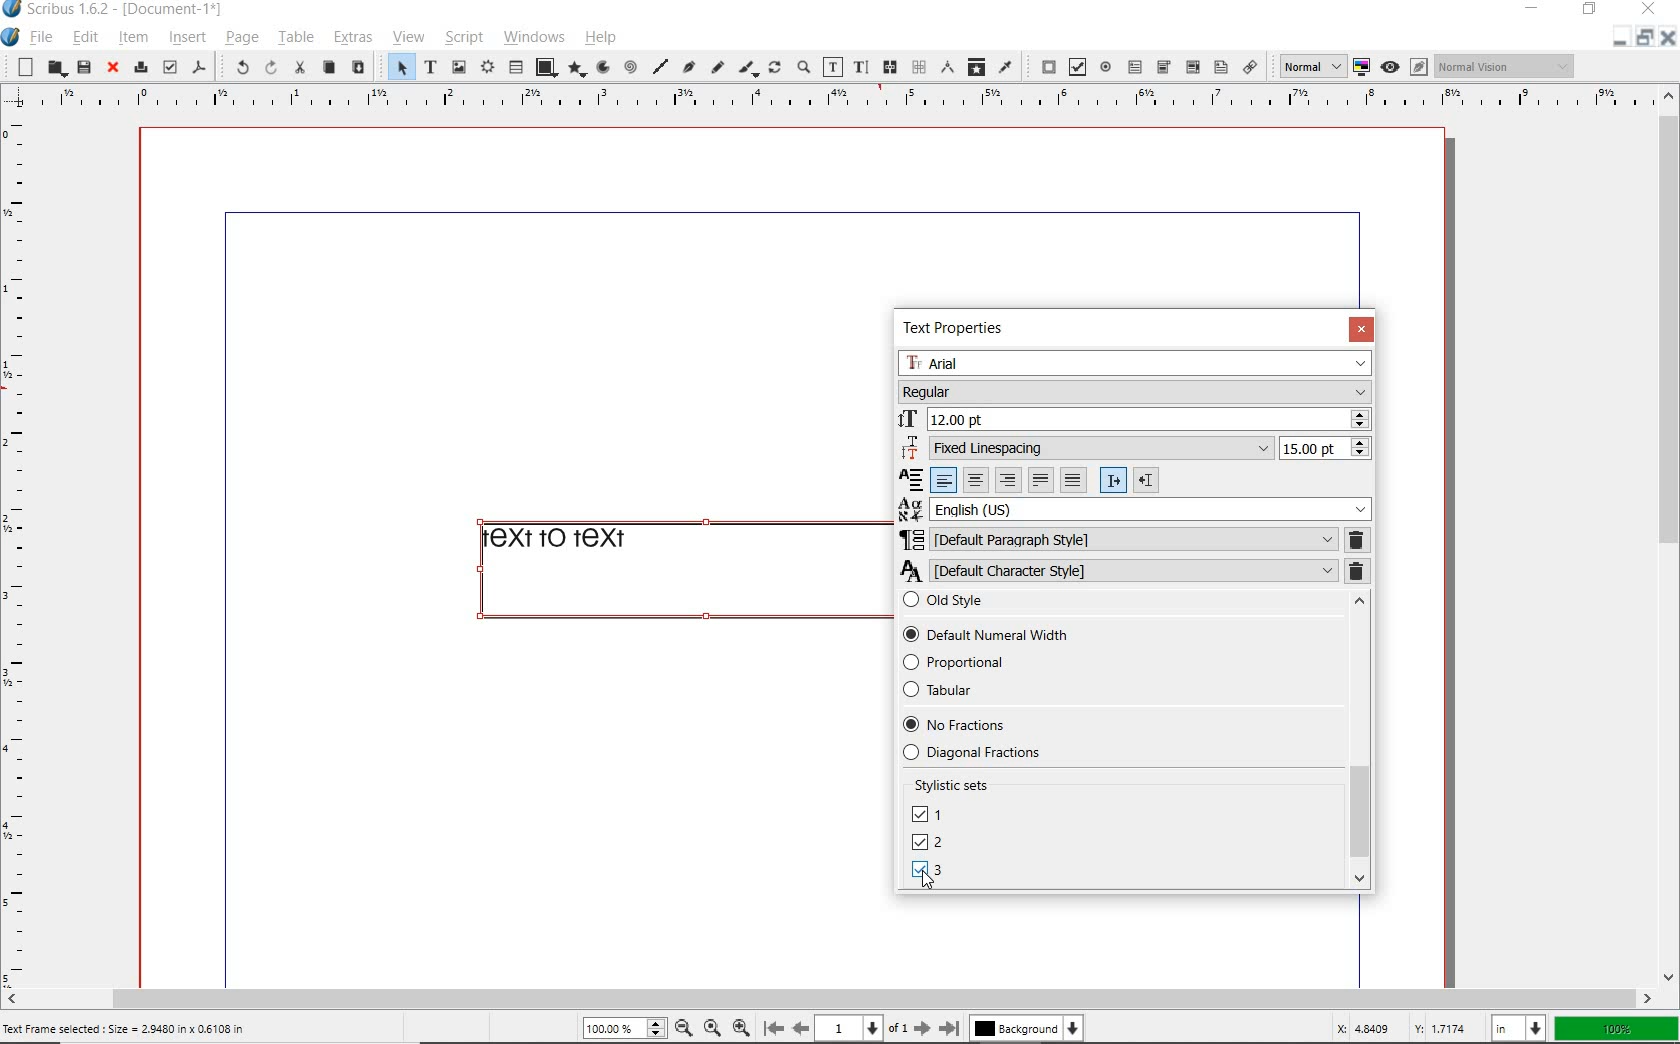 This screenshot has width=1680, height=1044. Describe the element at coordinates (21, 66) in the screenshot. I see `new` at that location.